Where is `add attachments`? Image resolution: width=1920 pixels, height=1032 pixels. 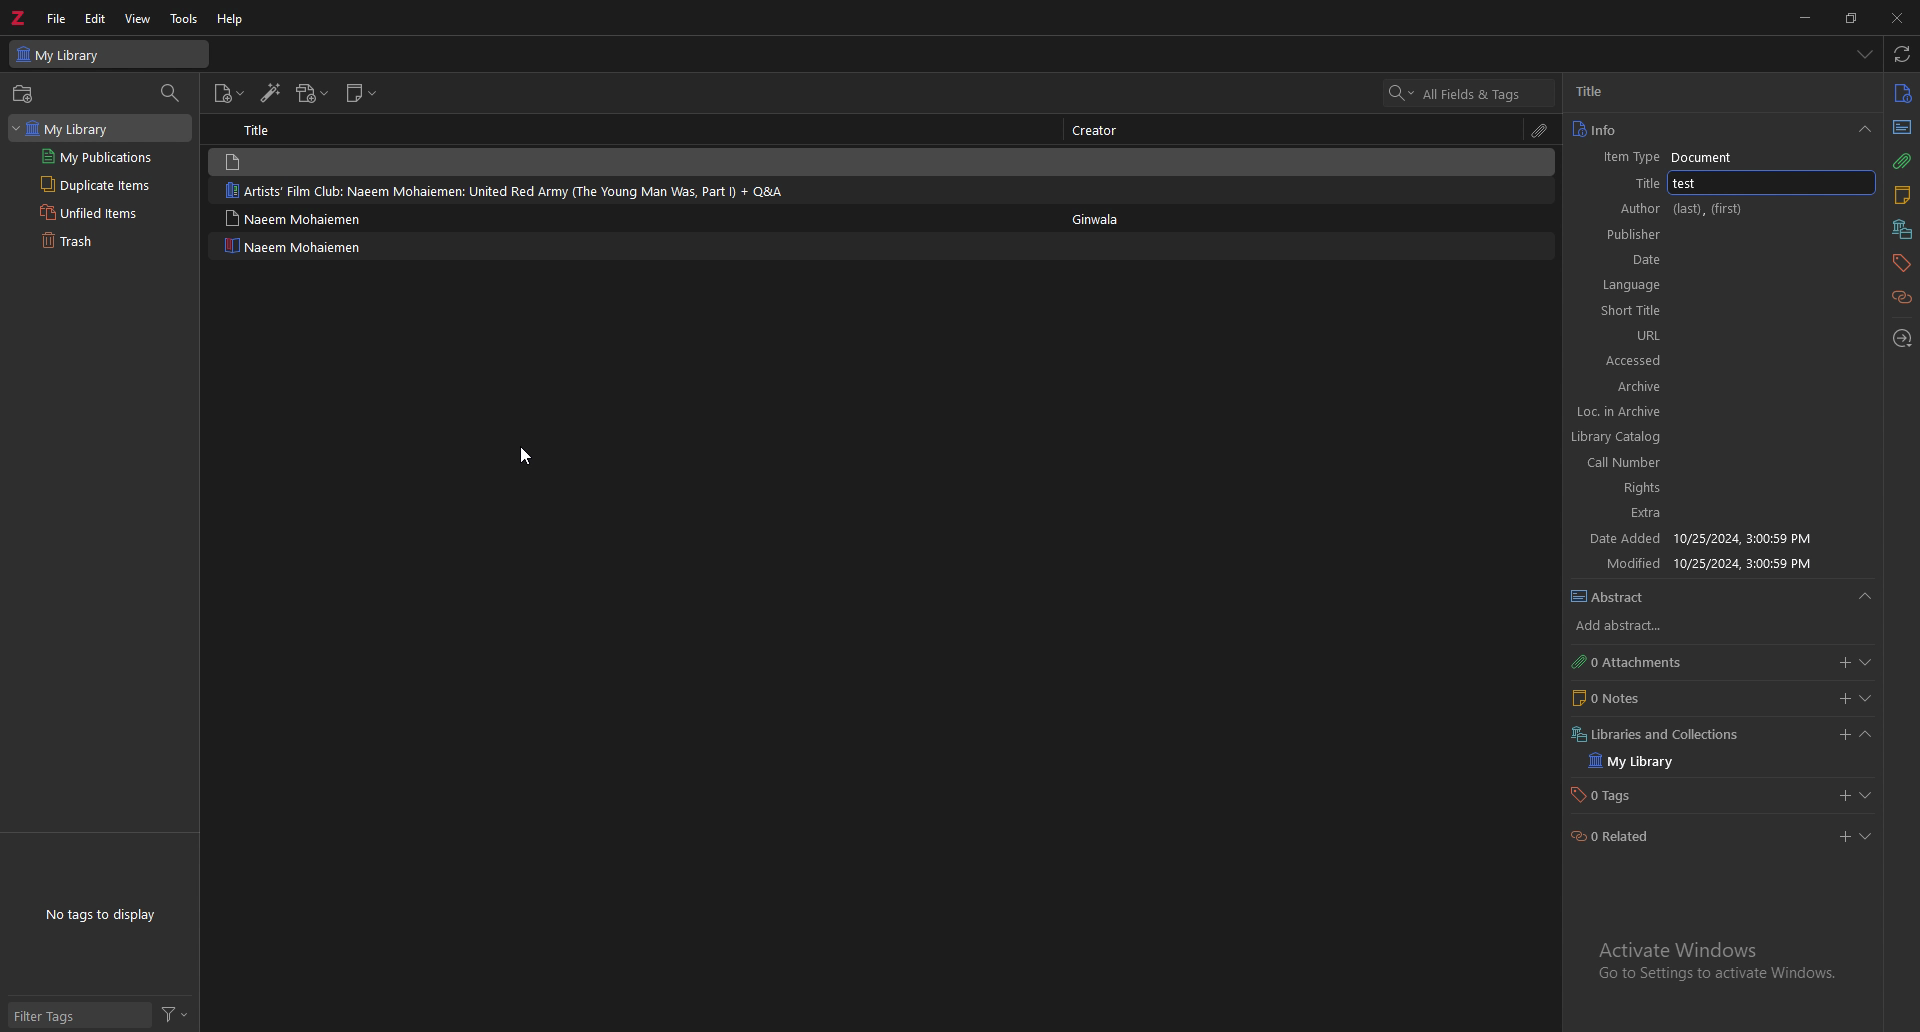
add attachments is located at coordinates (1843, 664).